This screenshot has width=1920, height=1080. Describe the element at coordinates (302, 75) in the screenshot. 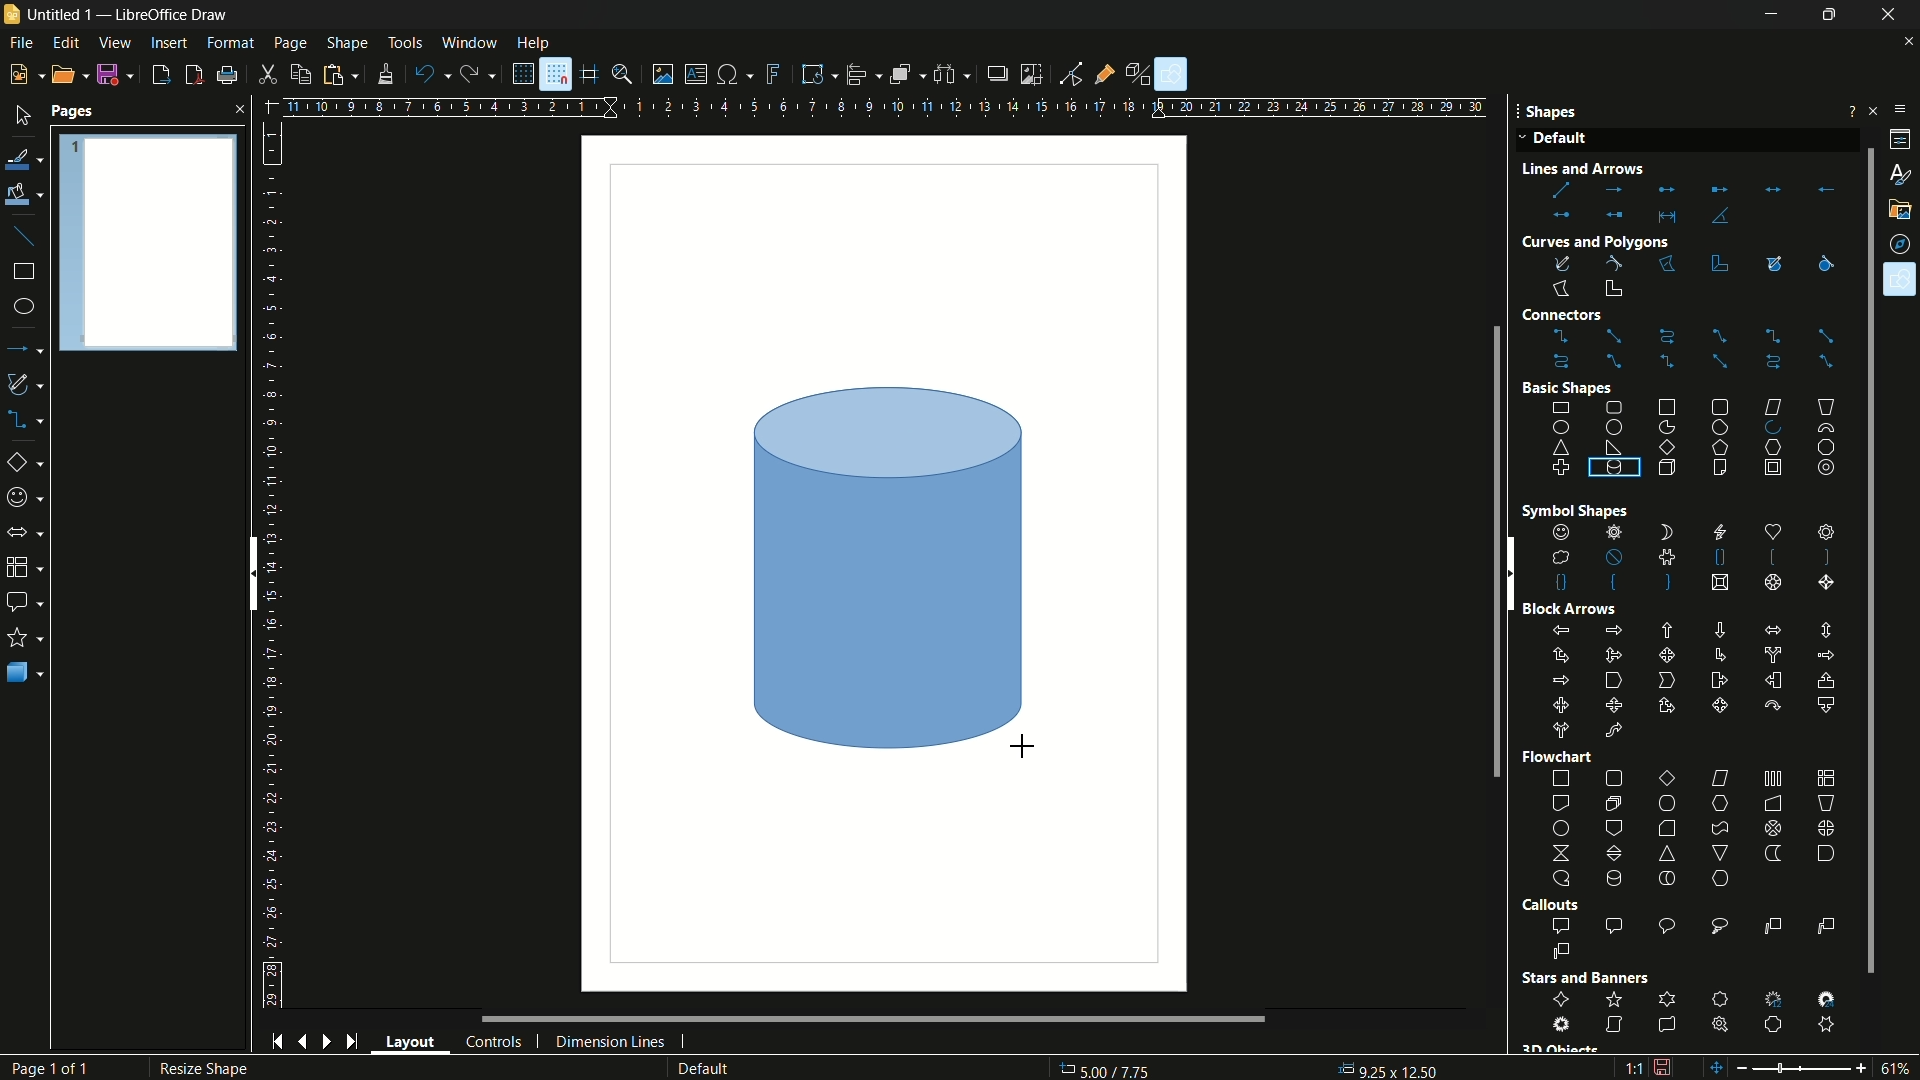

I see `copy` at that location.